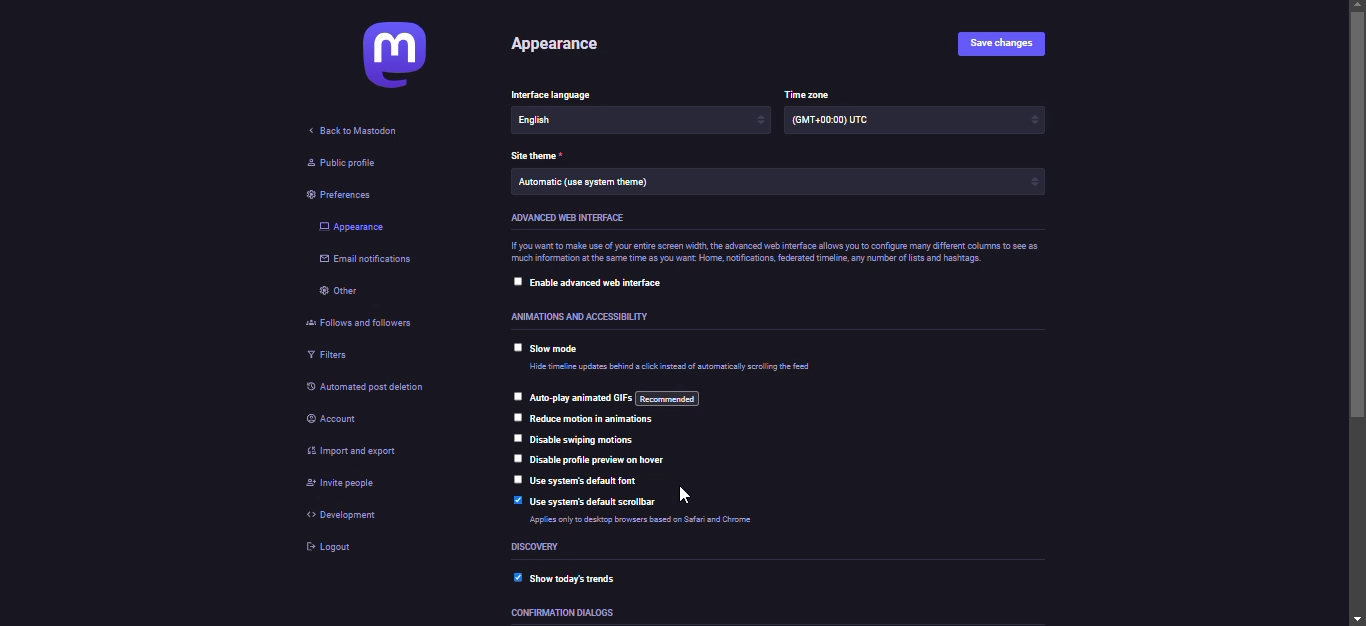 Image resolution: width=1366 pixels, height=626 pixels. Describe the element at coordinates (581, 439) in the screenshot. I see `disable swiping motions` at that location.